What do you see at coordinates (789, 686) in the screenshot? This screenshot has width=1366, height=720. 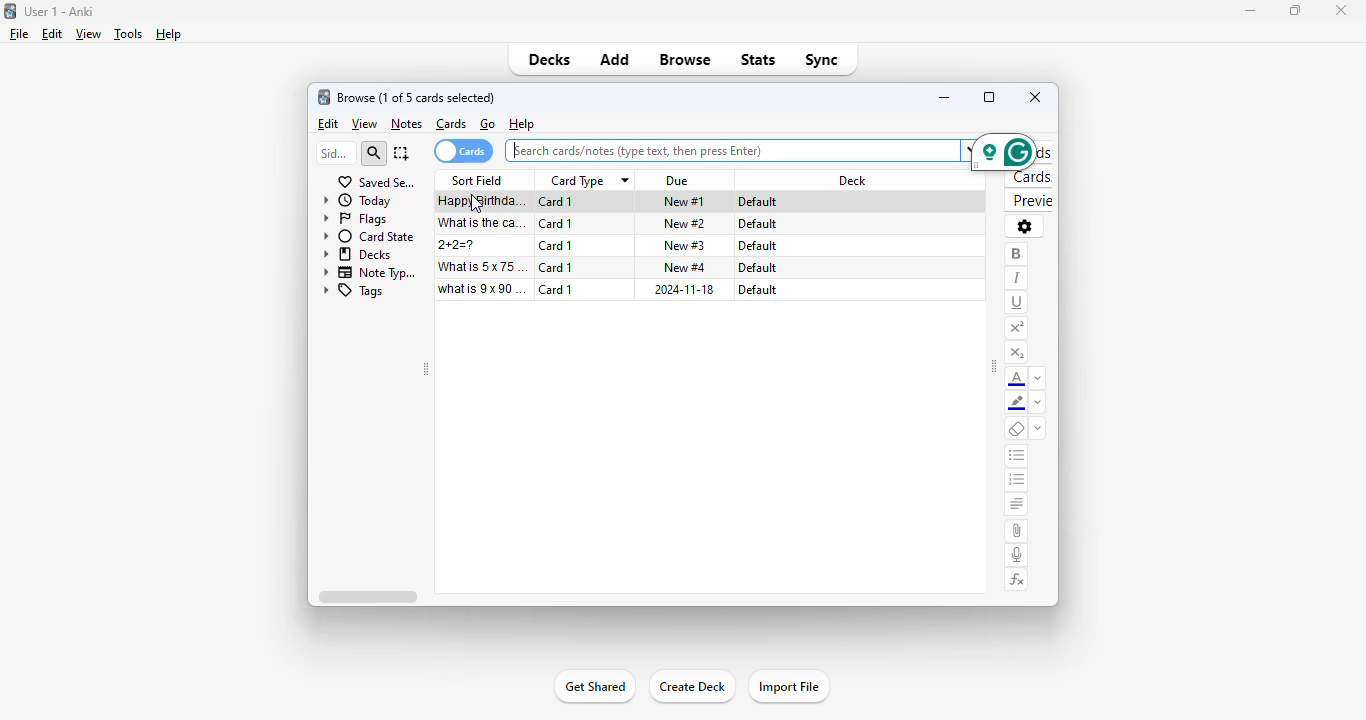 I see `import file` at bounding box center [789, 686].